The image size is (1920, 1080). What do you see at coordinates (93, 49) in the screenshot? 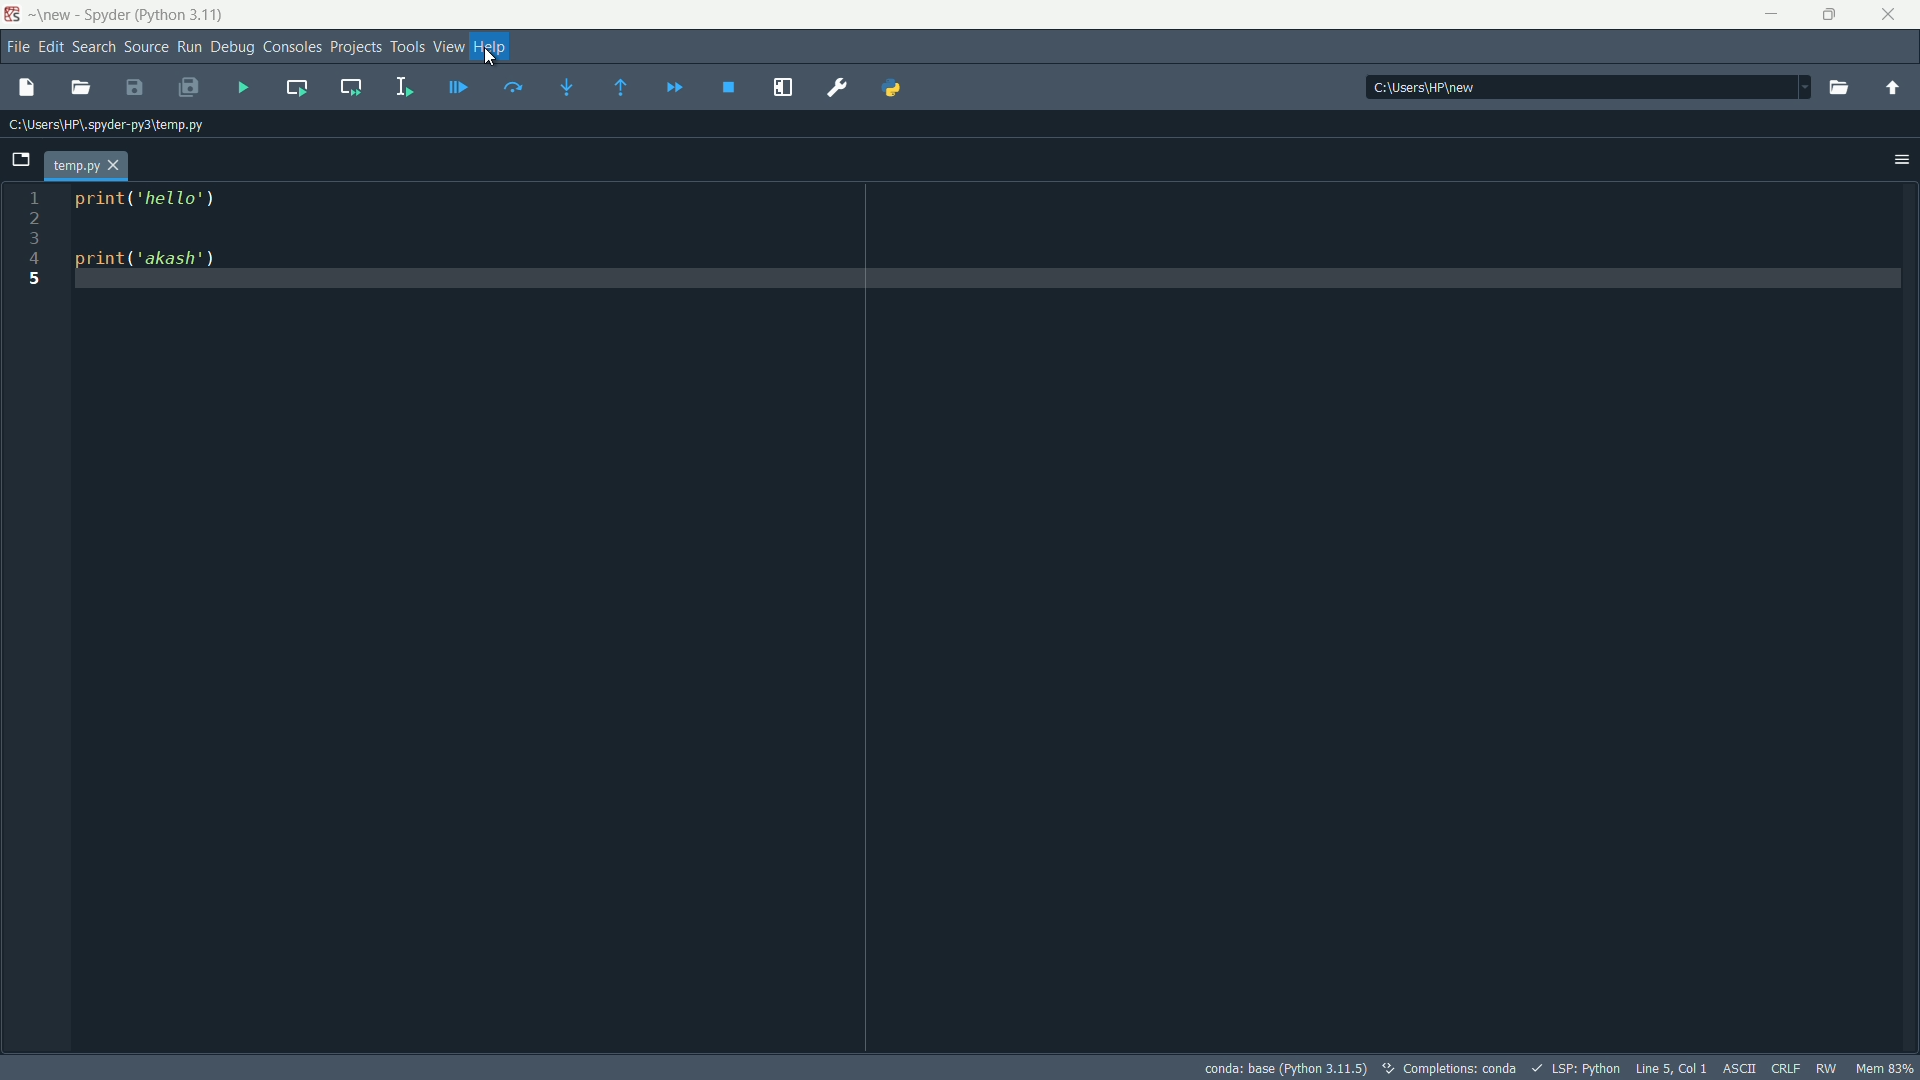
I see `search menu` at bounding box center [93, 49].